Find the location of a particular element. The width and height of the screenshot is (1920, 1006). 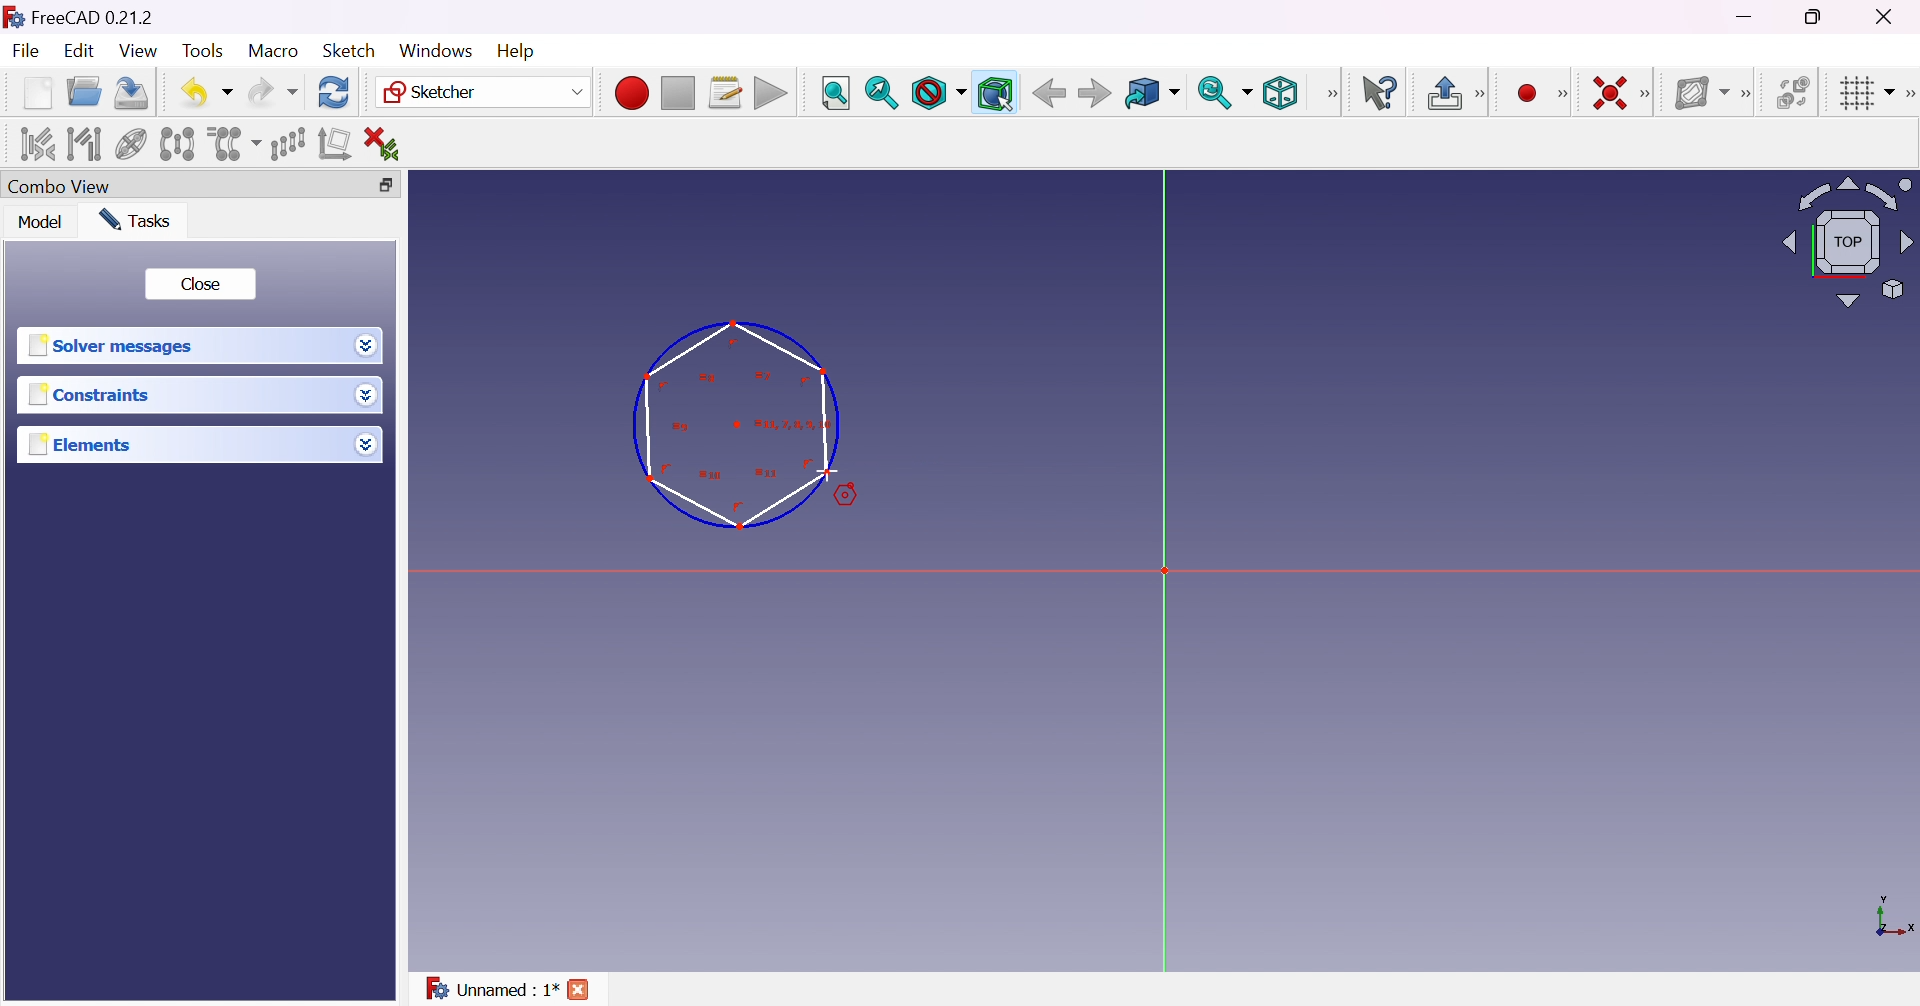

Combo View is located at coordinates (60, 185).